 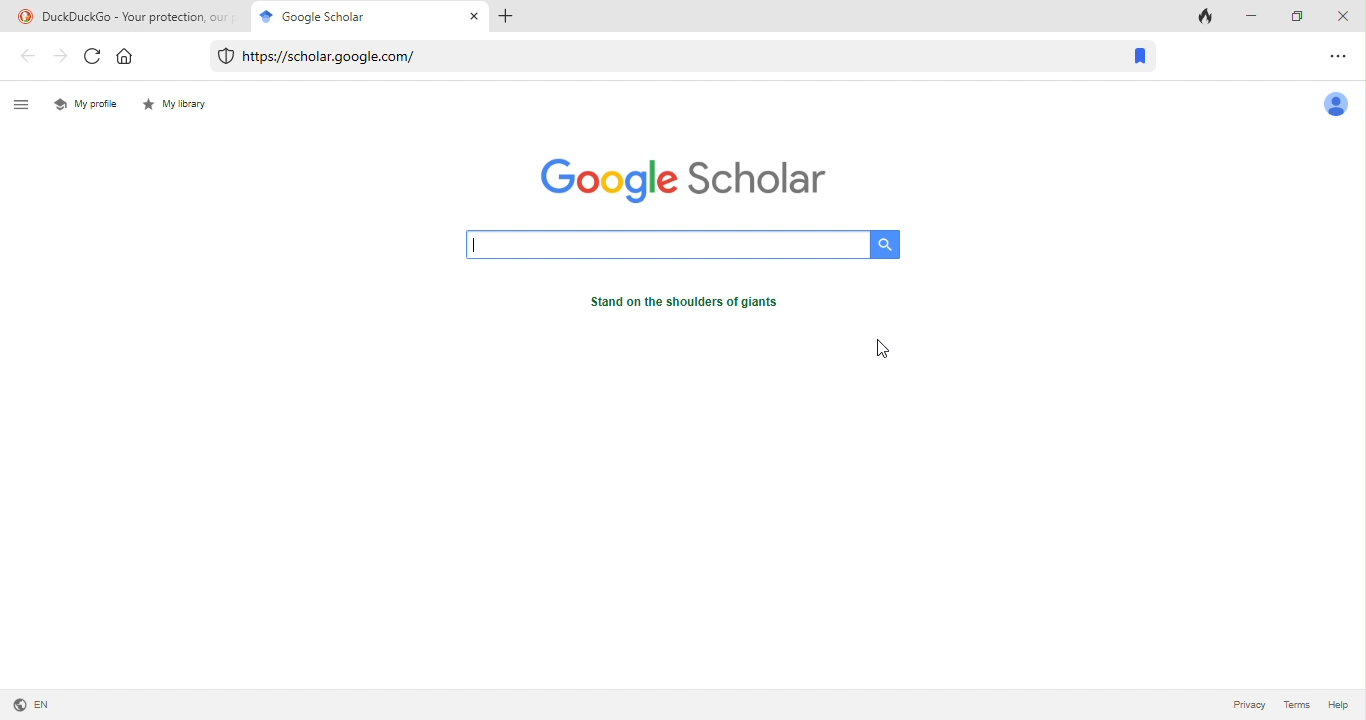 I want to click on home, so click(x=133, y=57).